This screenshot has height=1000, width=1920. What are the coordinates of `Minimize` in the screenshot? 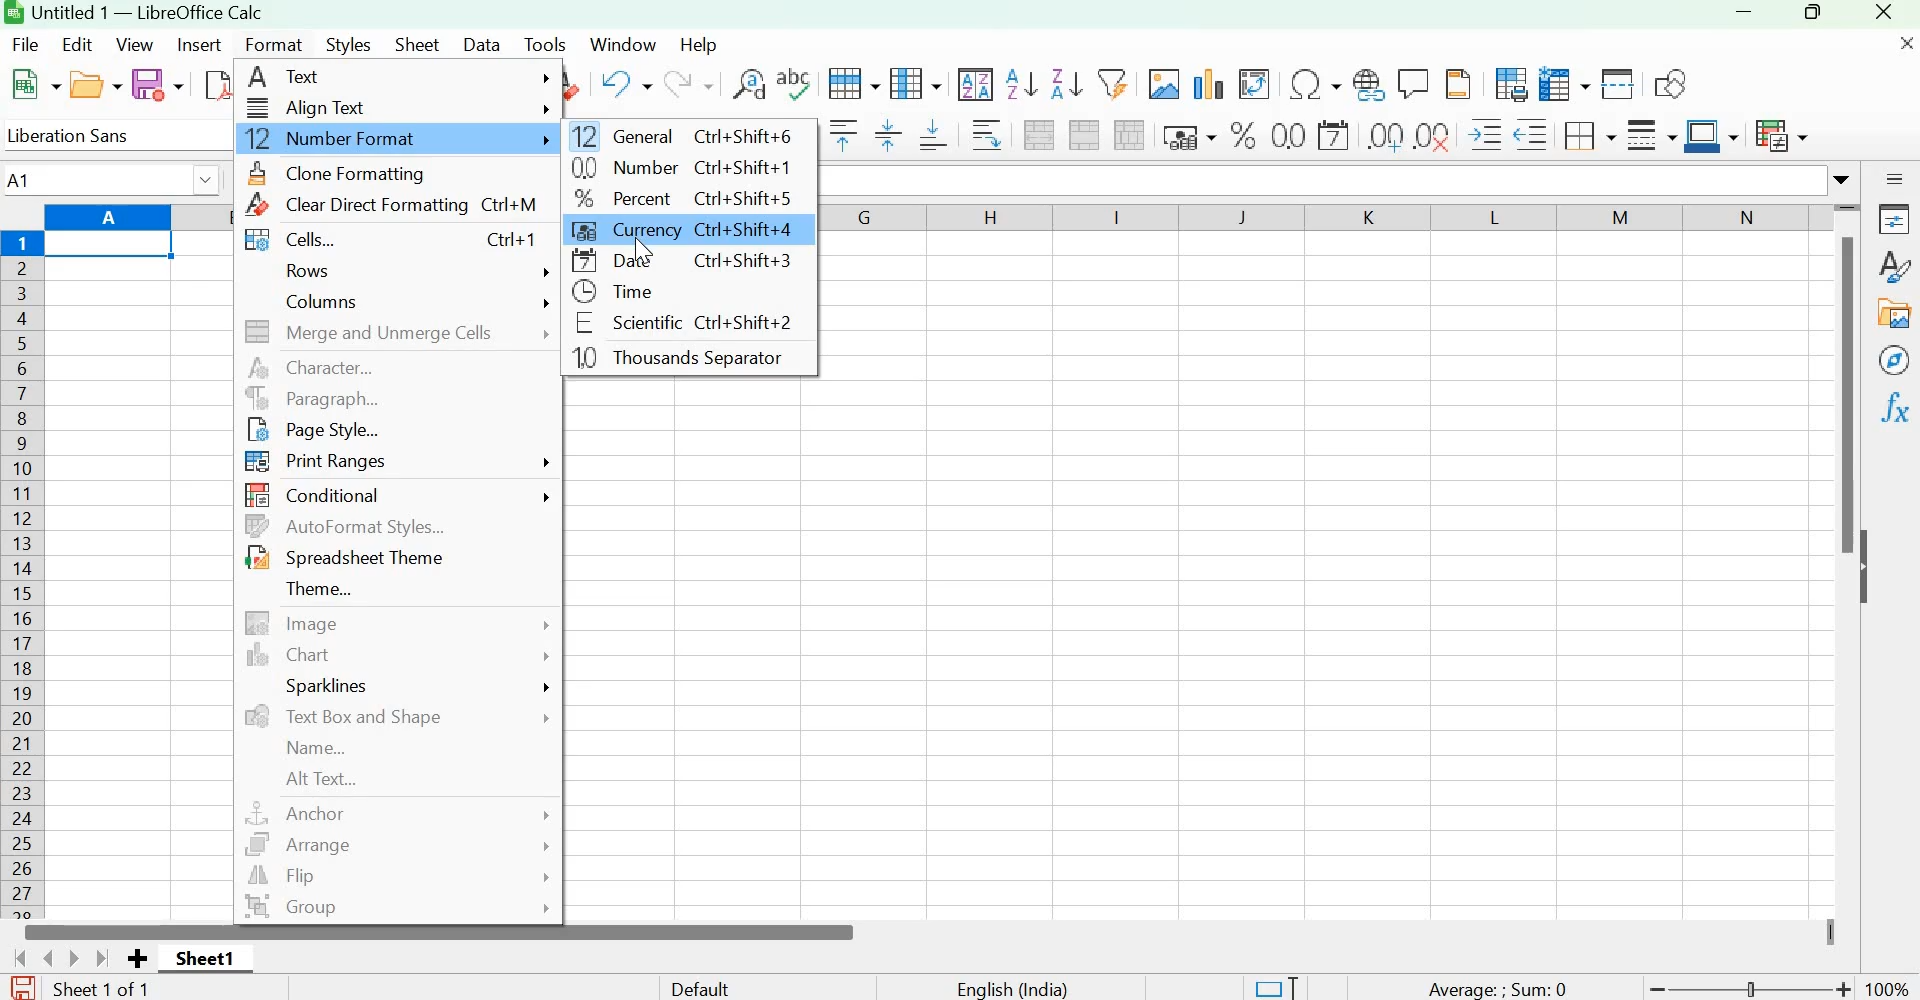 It's located at (1743, 16).